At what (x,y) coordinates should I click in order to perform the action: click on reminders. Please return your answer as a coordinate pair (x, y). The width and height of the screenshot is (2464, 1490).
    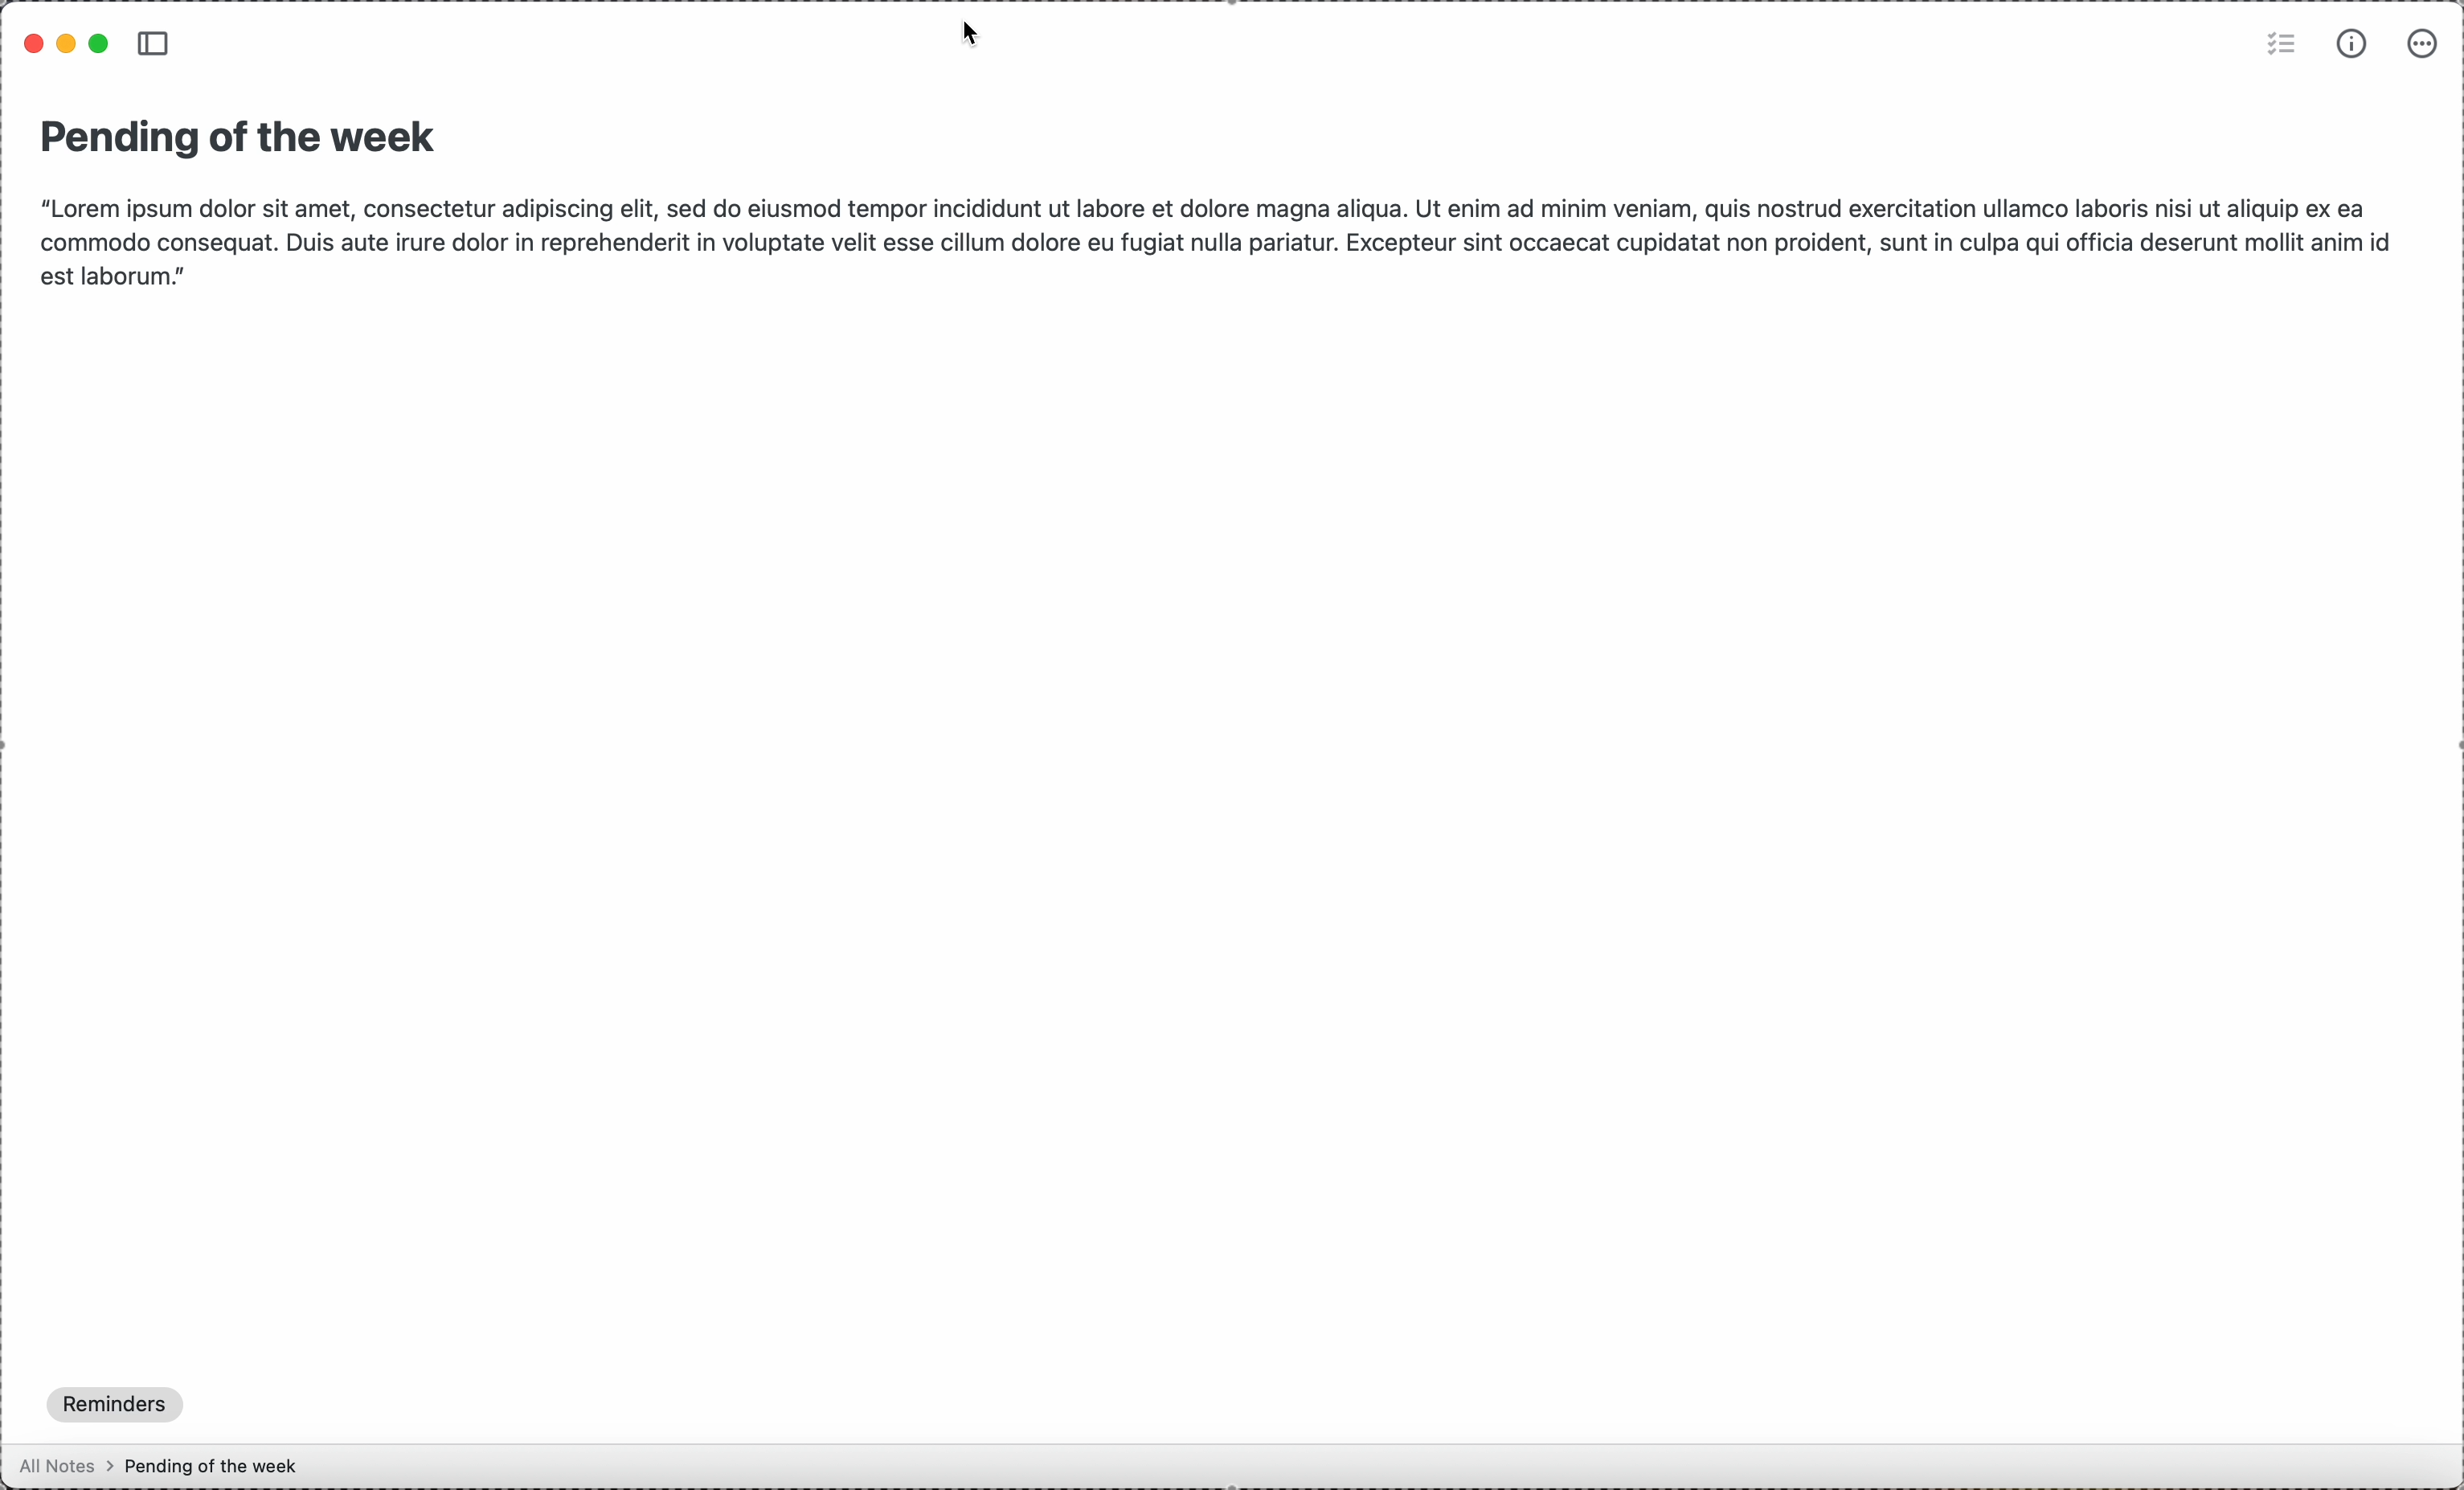
    Looking at the image, I should click on (118, 1404).